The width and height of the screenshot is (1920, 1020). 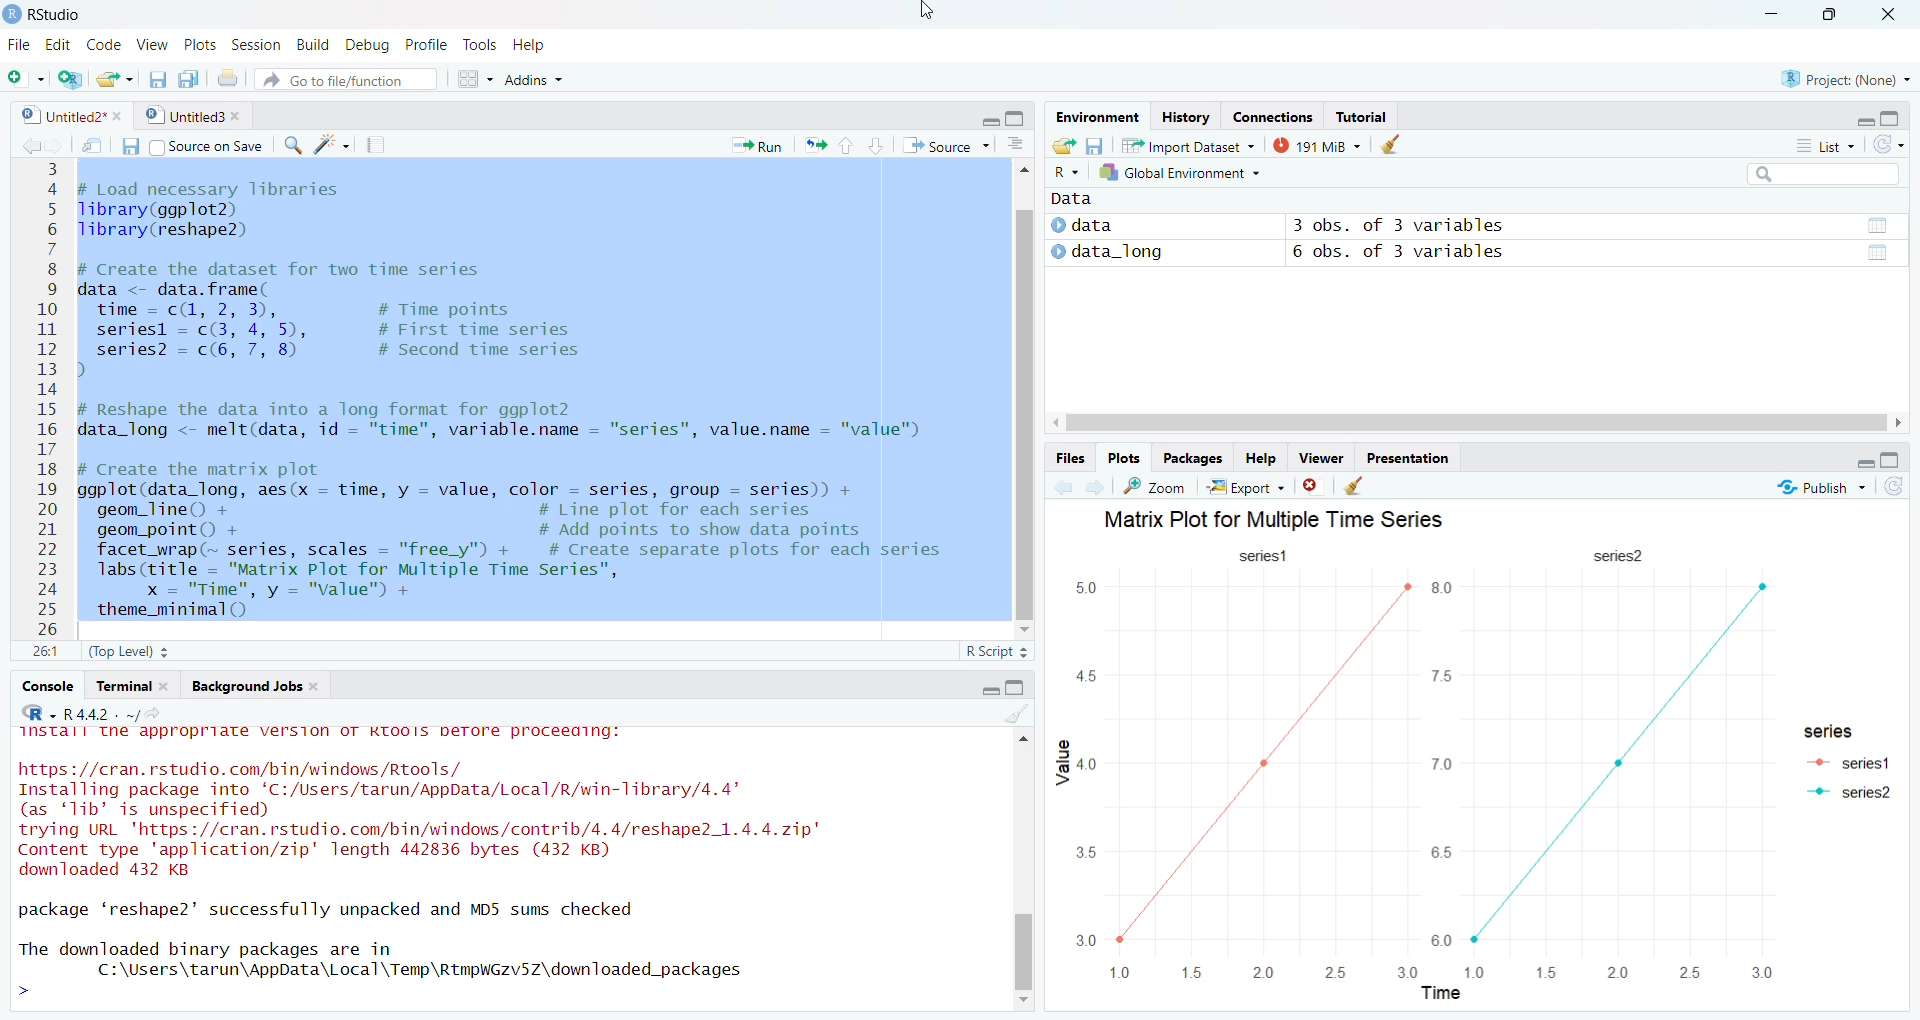 What do you see at coordinates (1772, 14) in the screenshot?
I see `Minimize` at bounding box center [1772, 14].